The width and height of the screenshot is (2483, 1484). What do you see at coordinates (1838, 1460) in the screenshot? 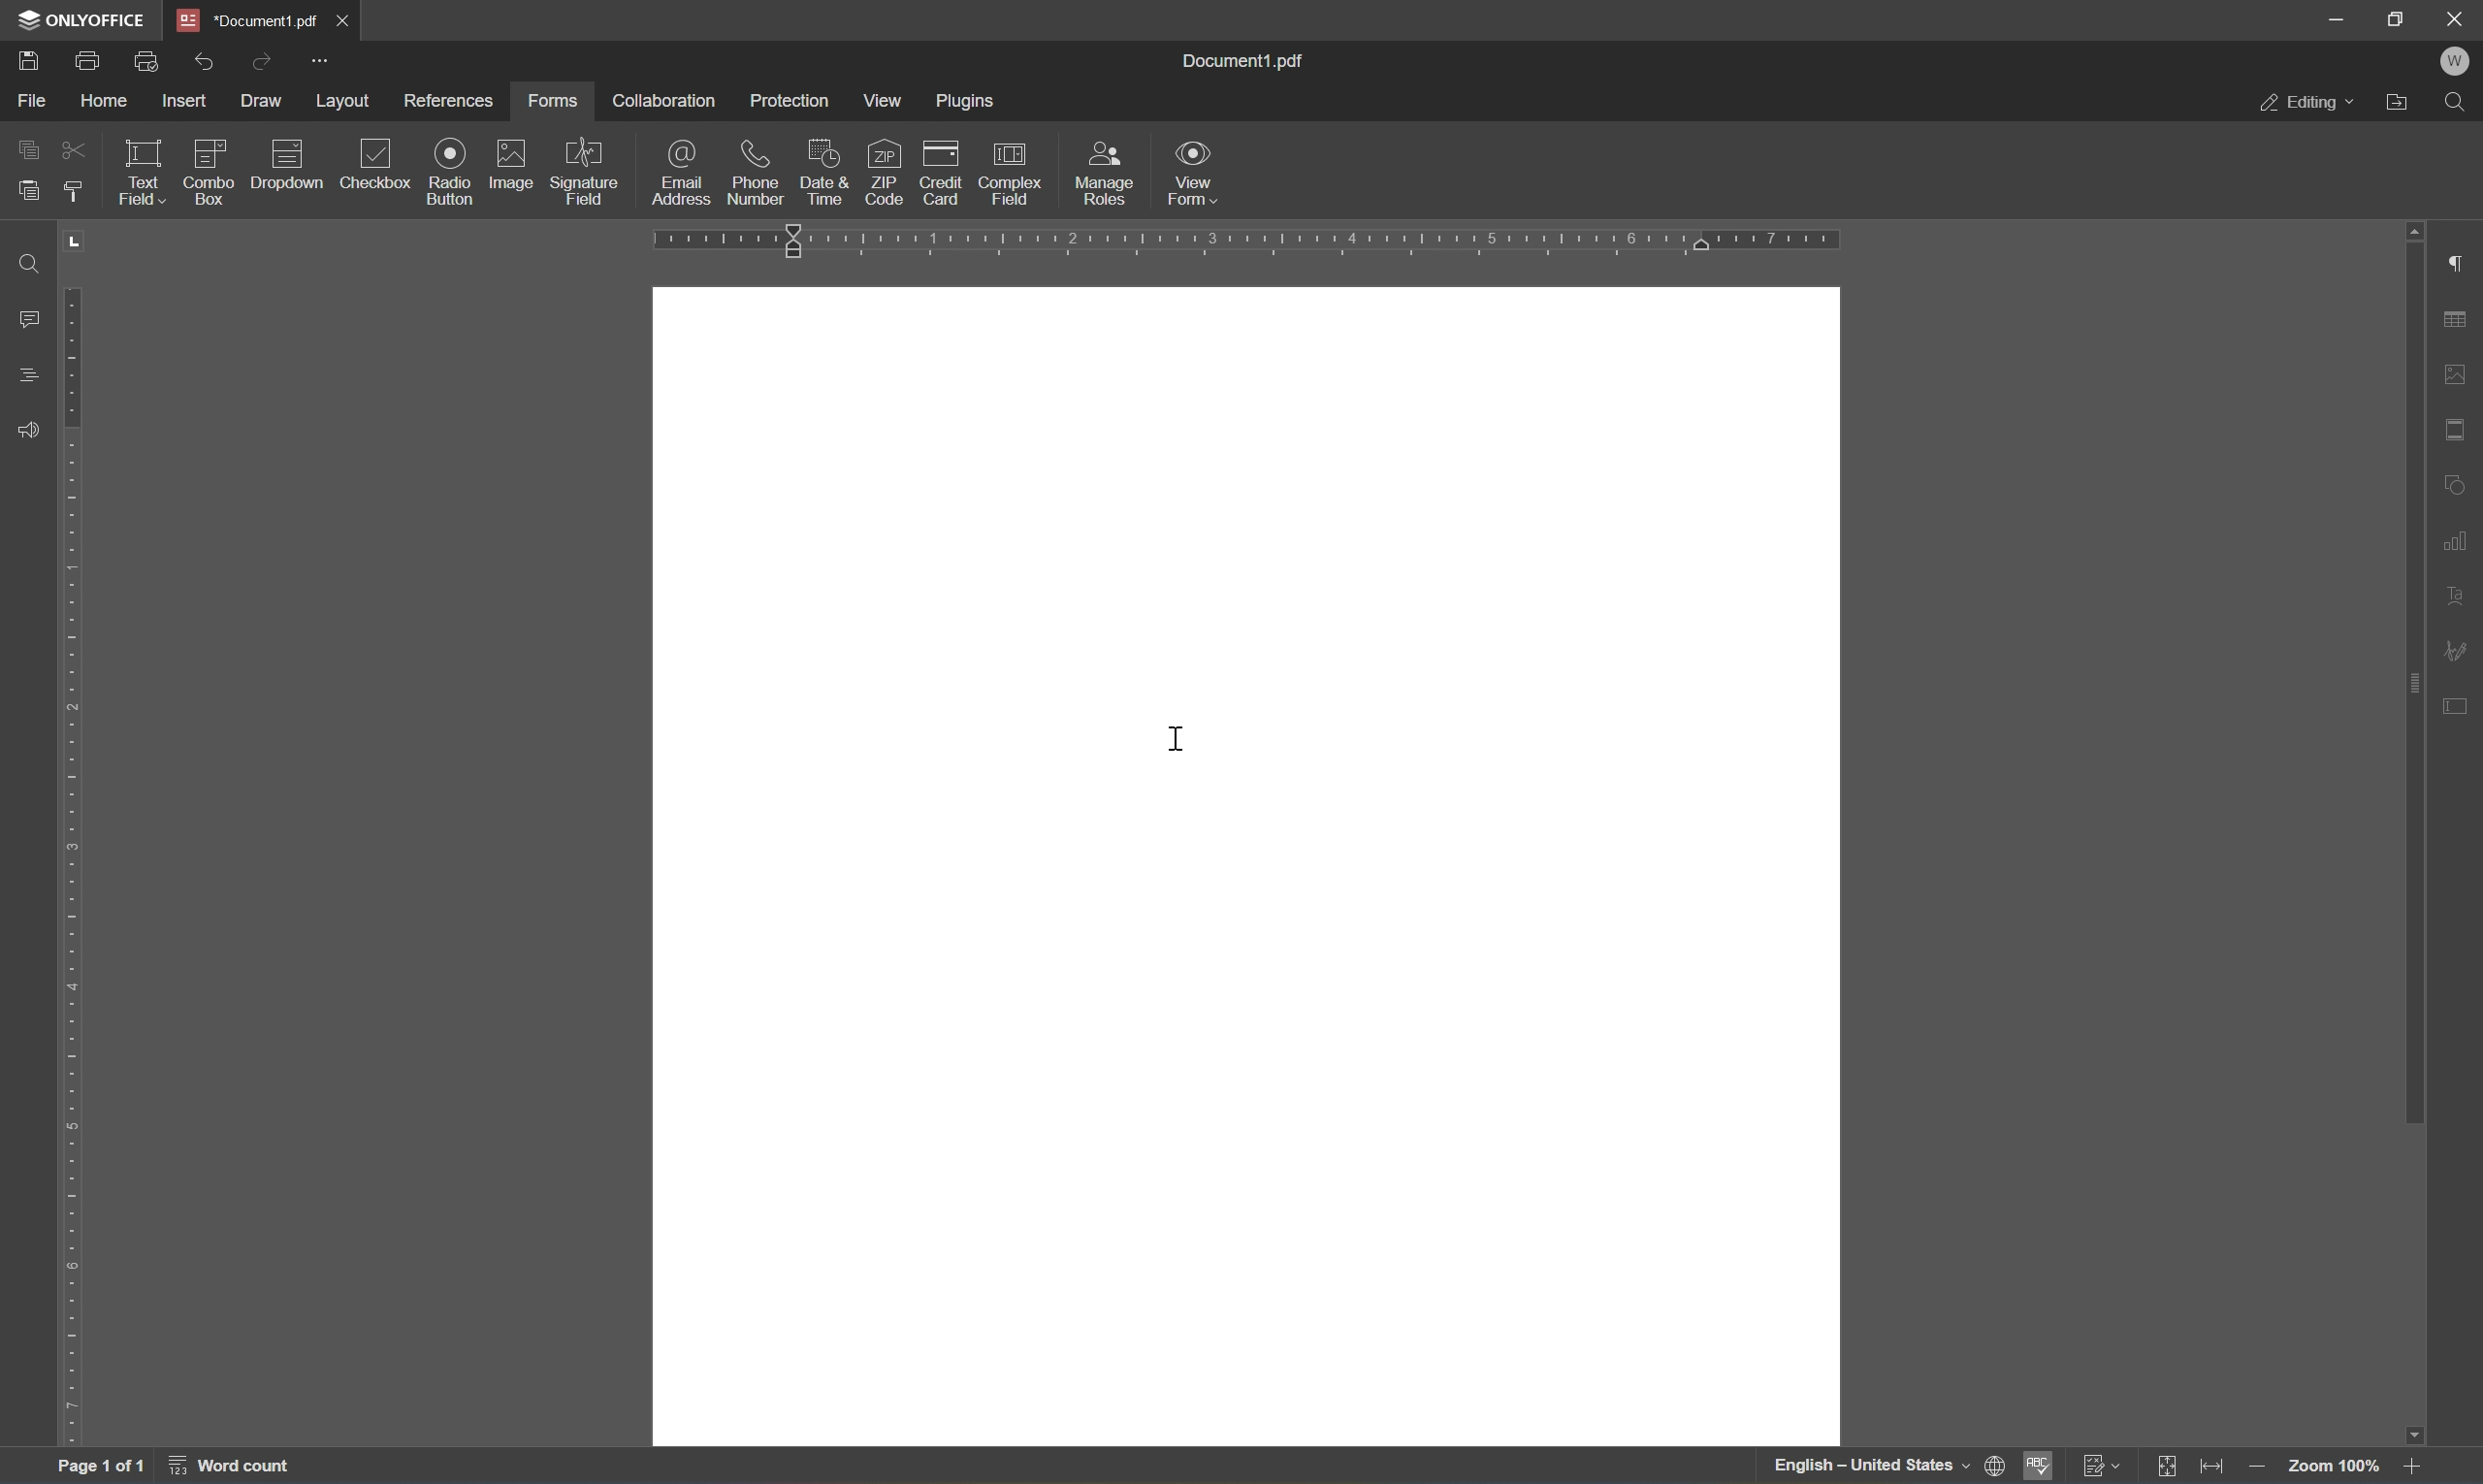
I see `english - united states` at bounding box center [1838, 1460].